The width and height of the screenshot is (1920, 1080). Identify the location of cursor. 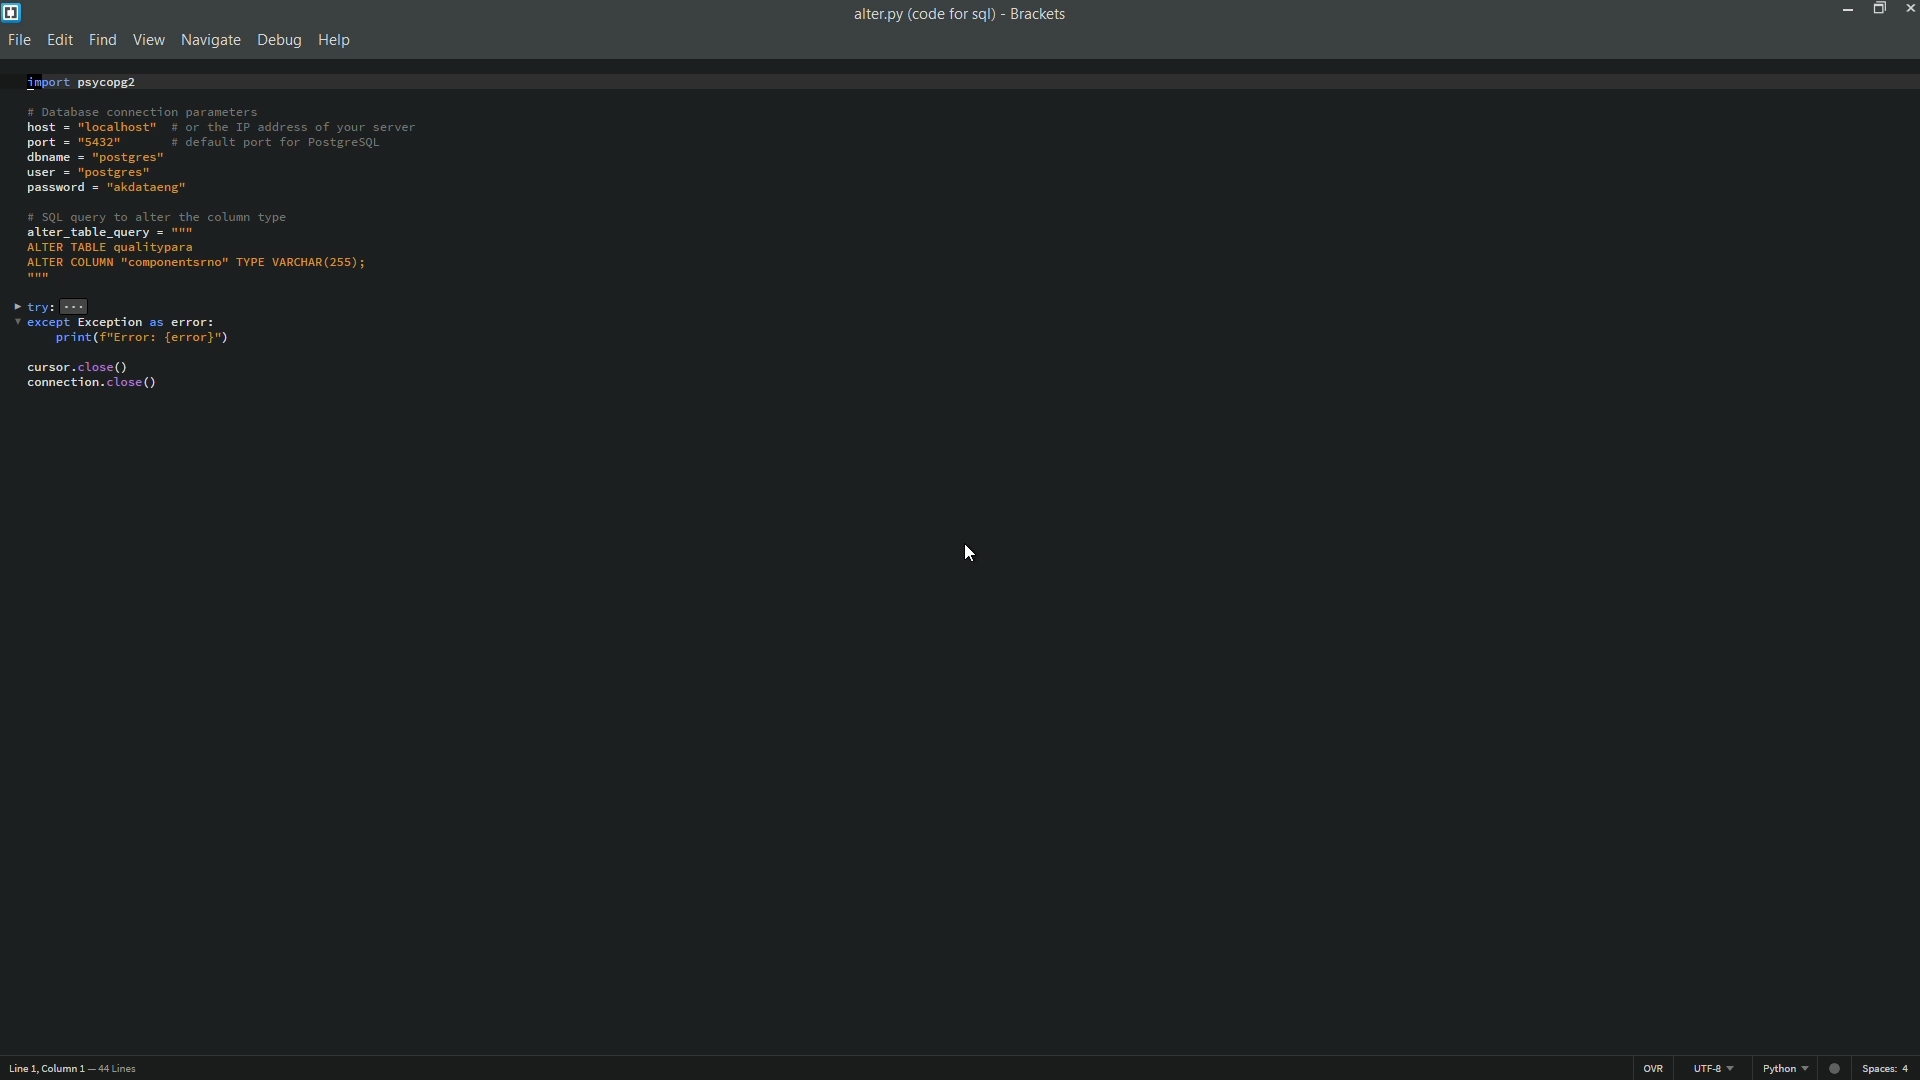
(970, 555).